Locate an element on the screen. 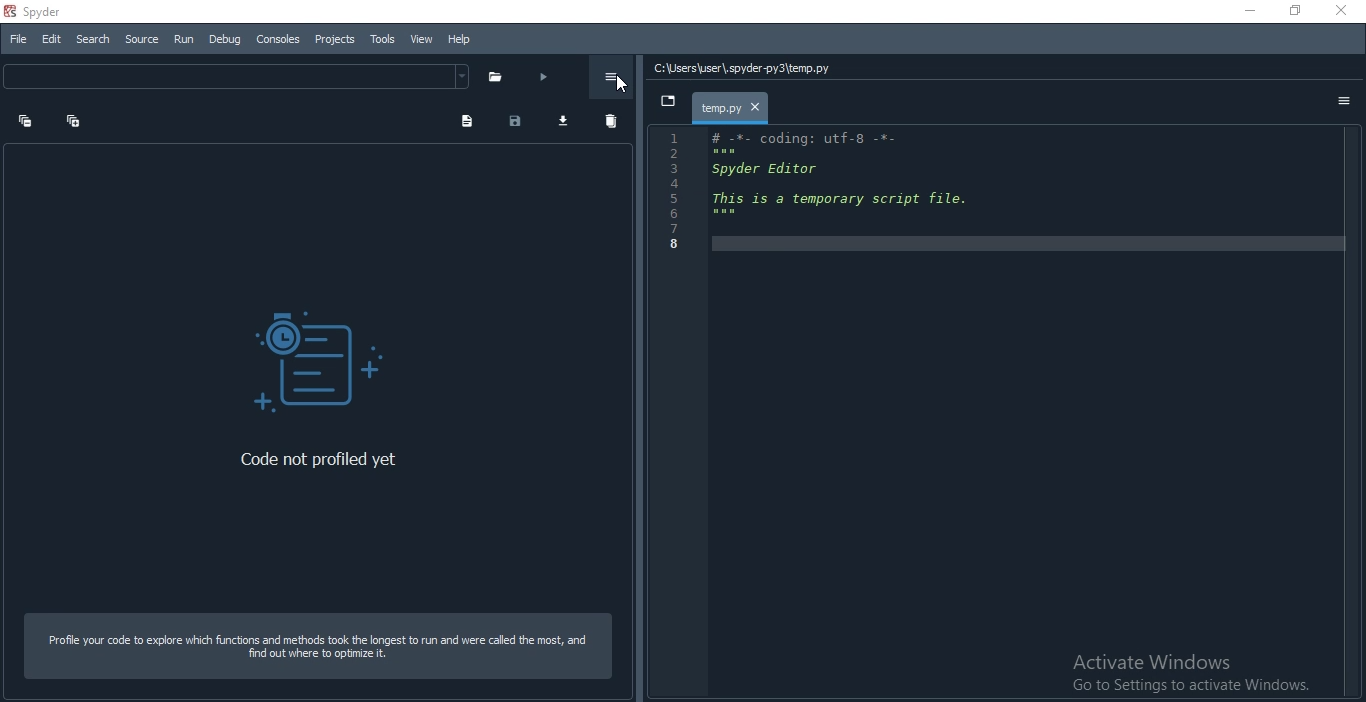  Projects is located at coordinates (333, 40).